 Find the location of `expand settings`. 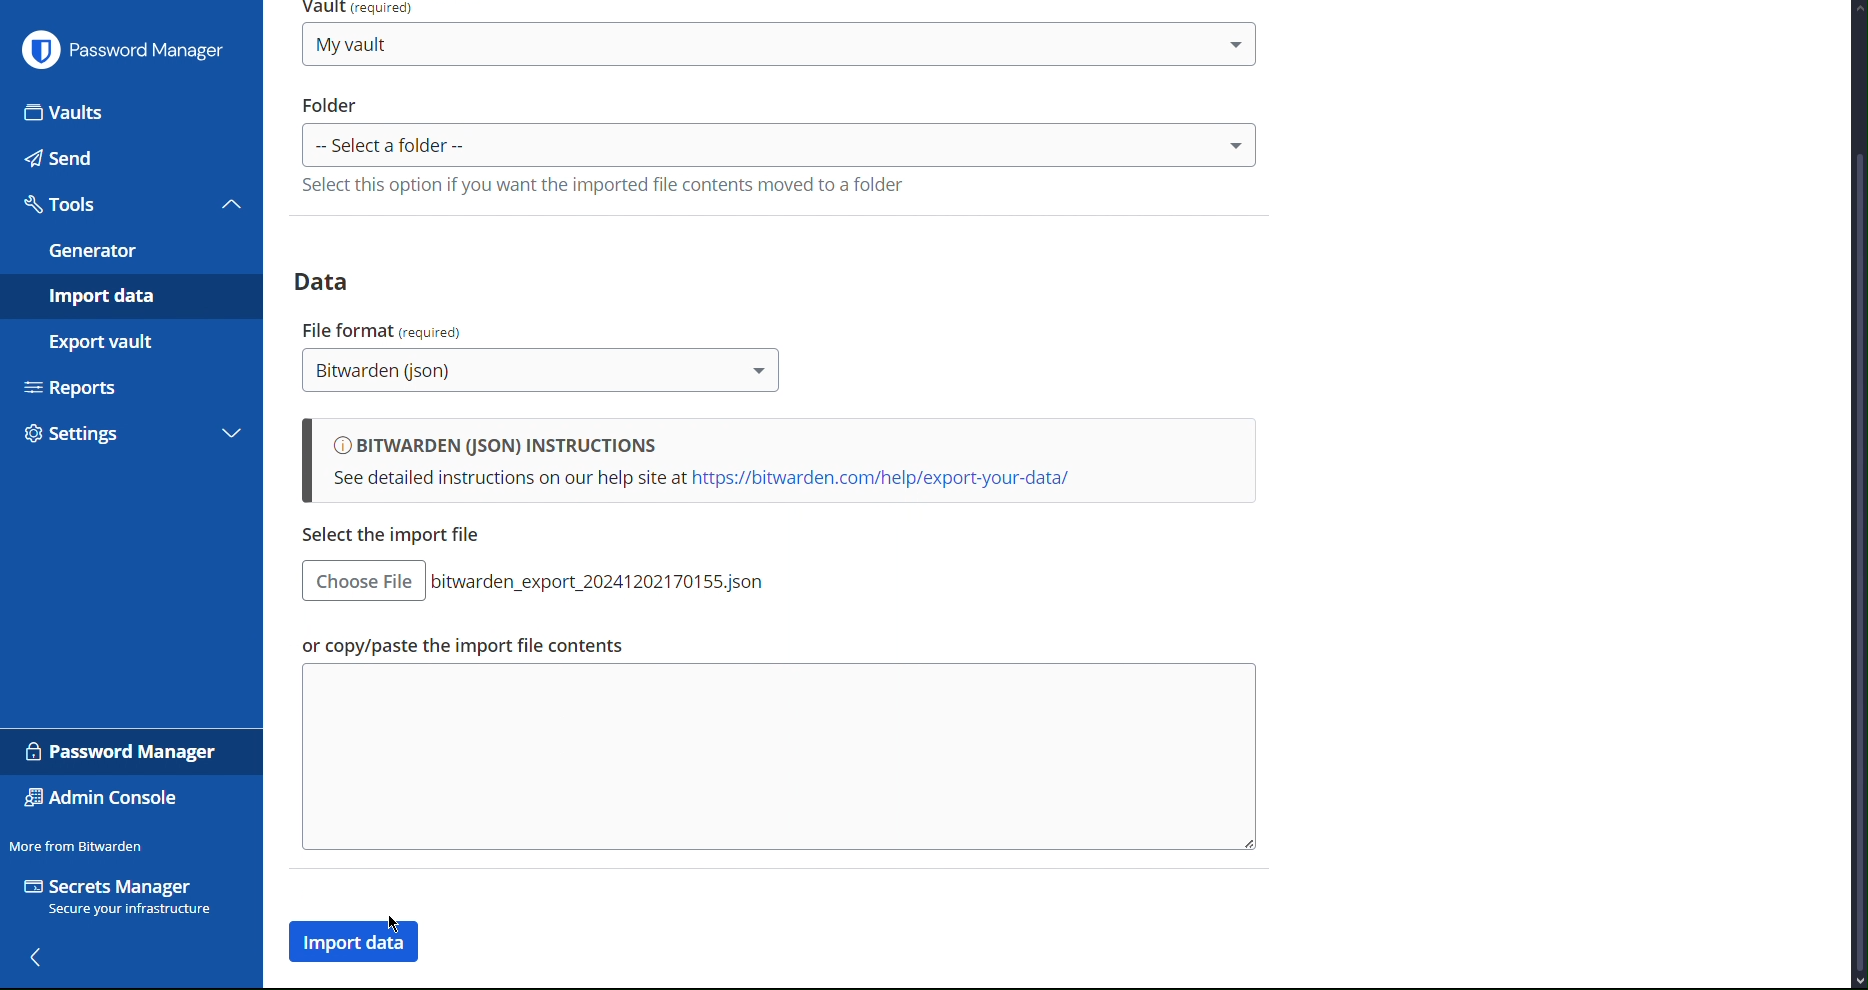

expand settings is located at coordinates (232, 436).